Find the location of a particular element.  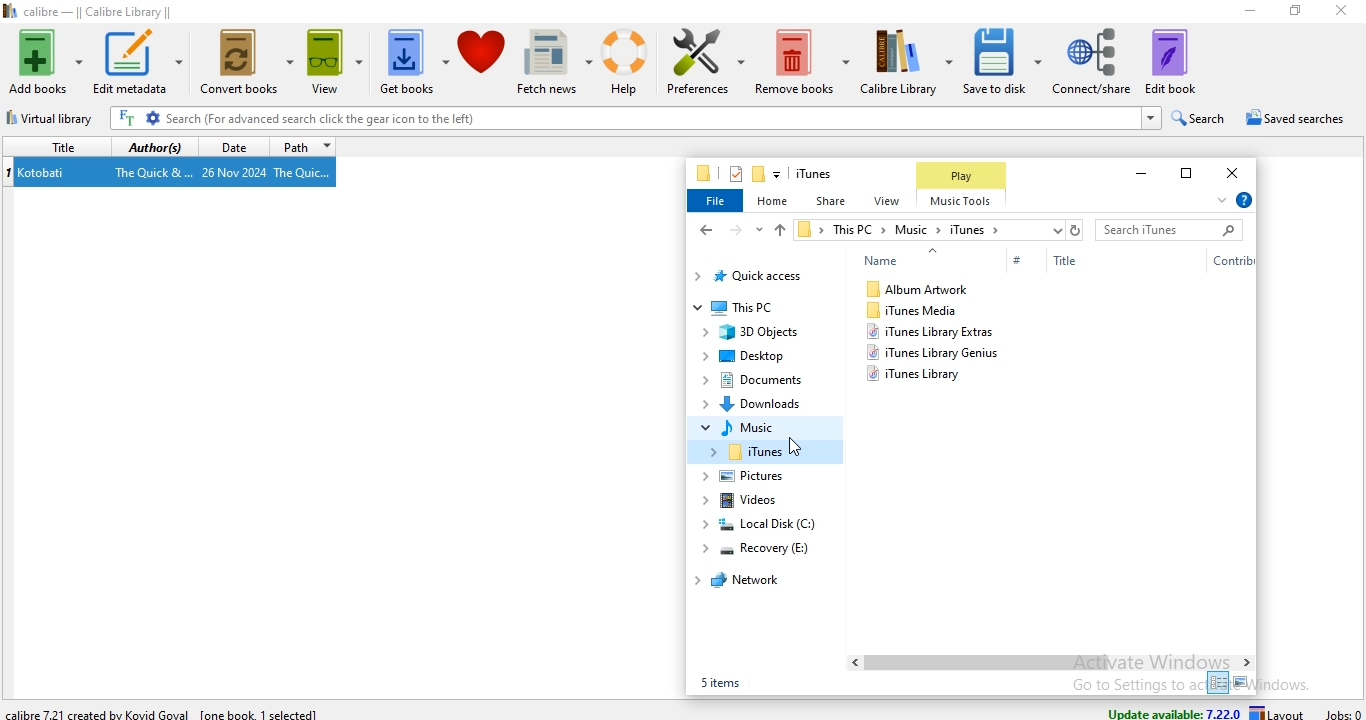

date is located at coordinates (227, 148).